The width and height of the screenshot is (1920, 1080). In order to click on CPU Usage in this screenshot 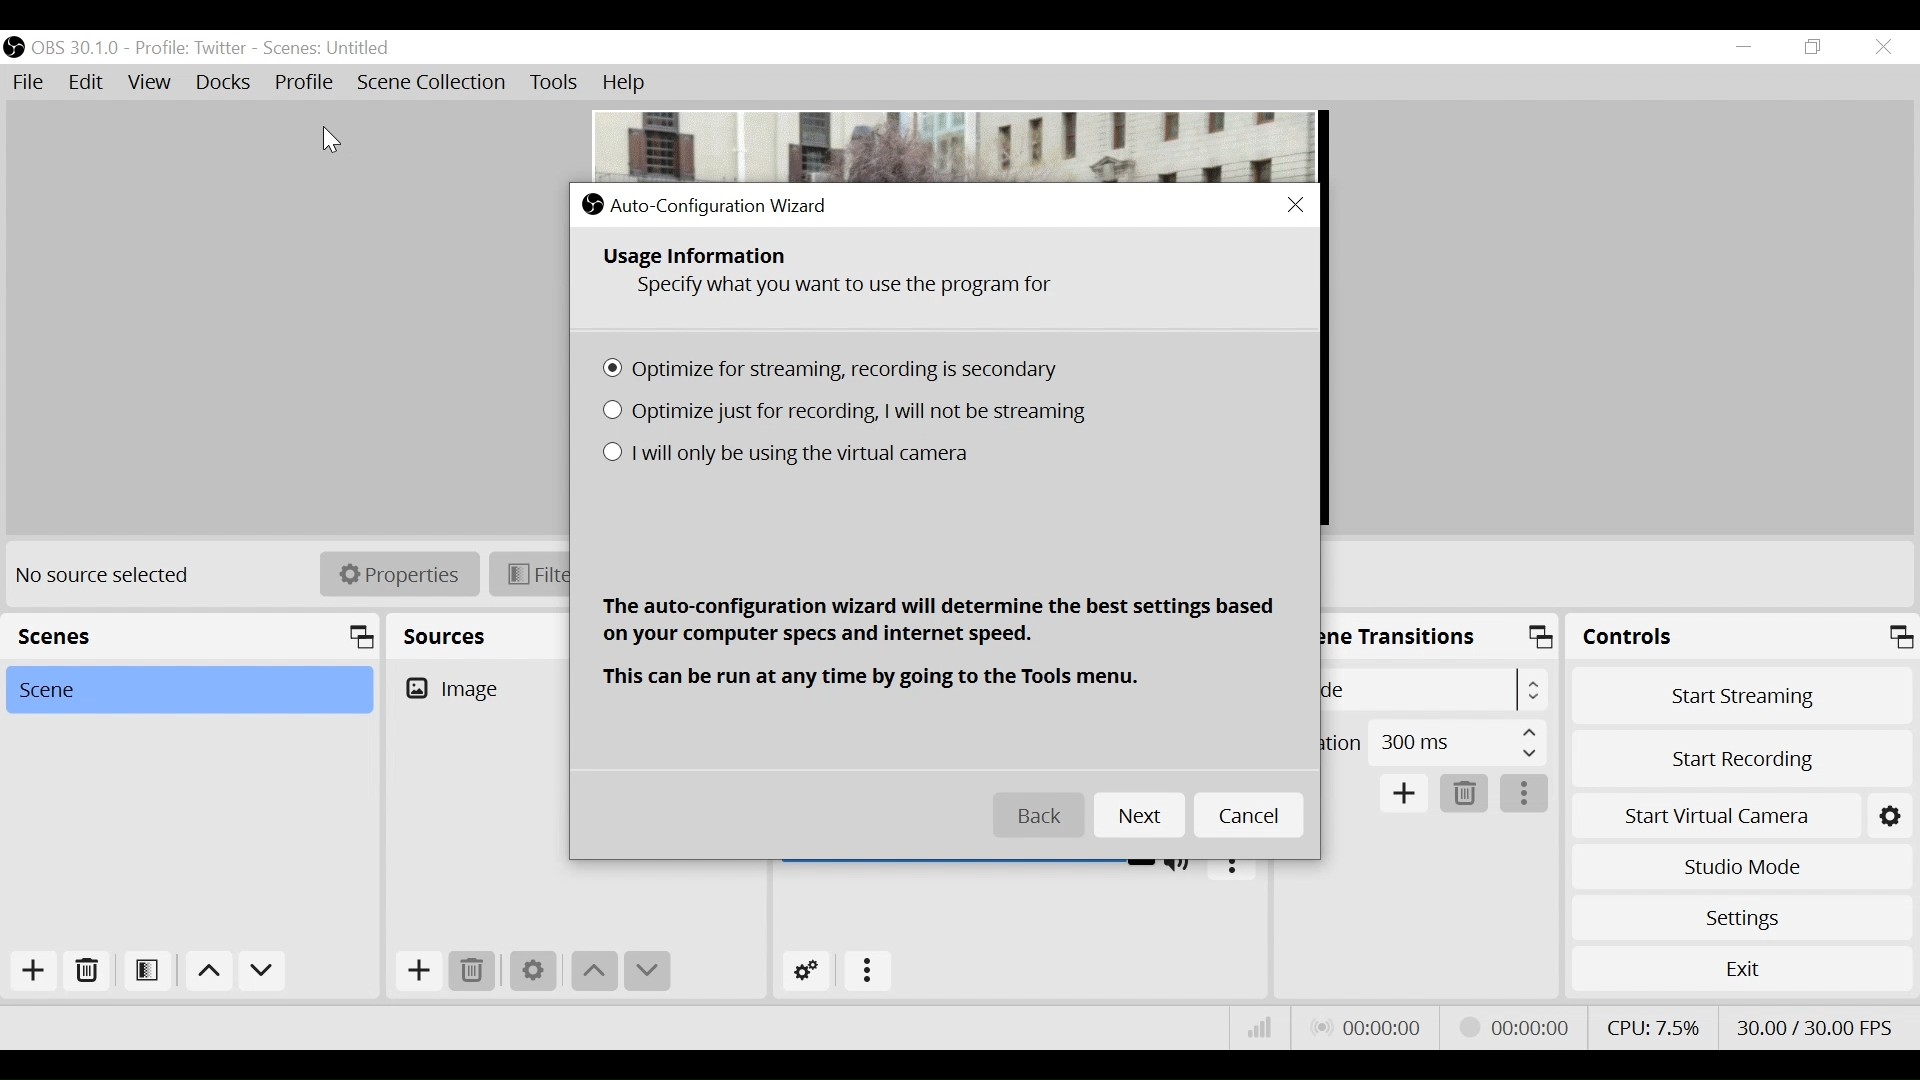, I will do `click(1655, 1025)`.